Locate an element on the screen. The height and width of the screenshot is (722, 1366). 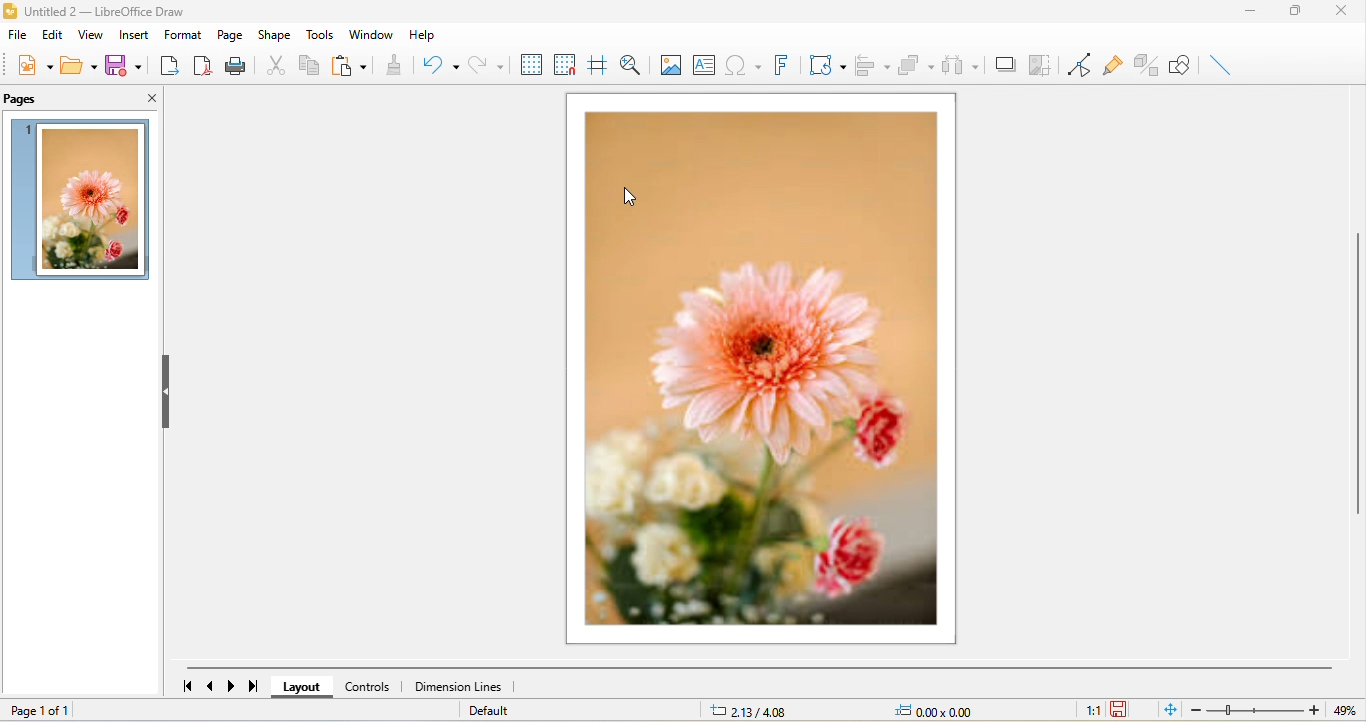
insert line is located at coordinates (1221, 64).